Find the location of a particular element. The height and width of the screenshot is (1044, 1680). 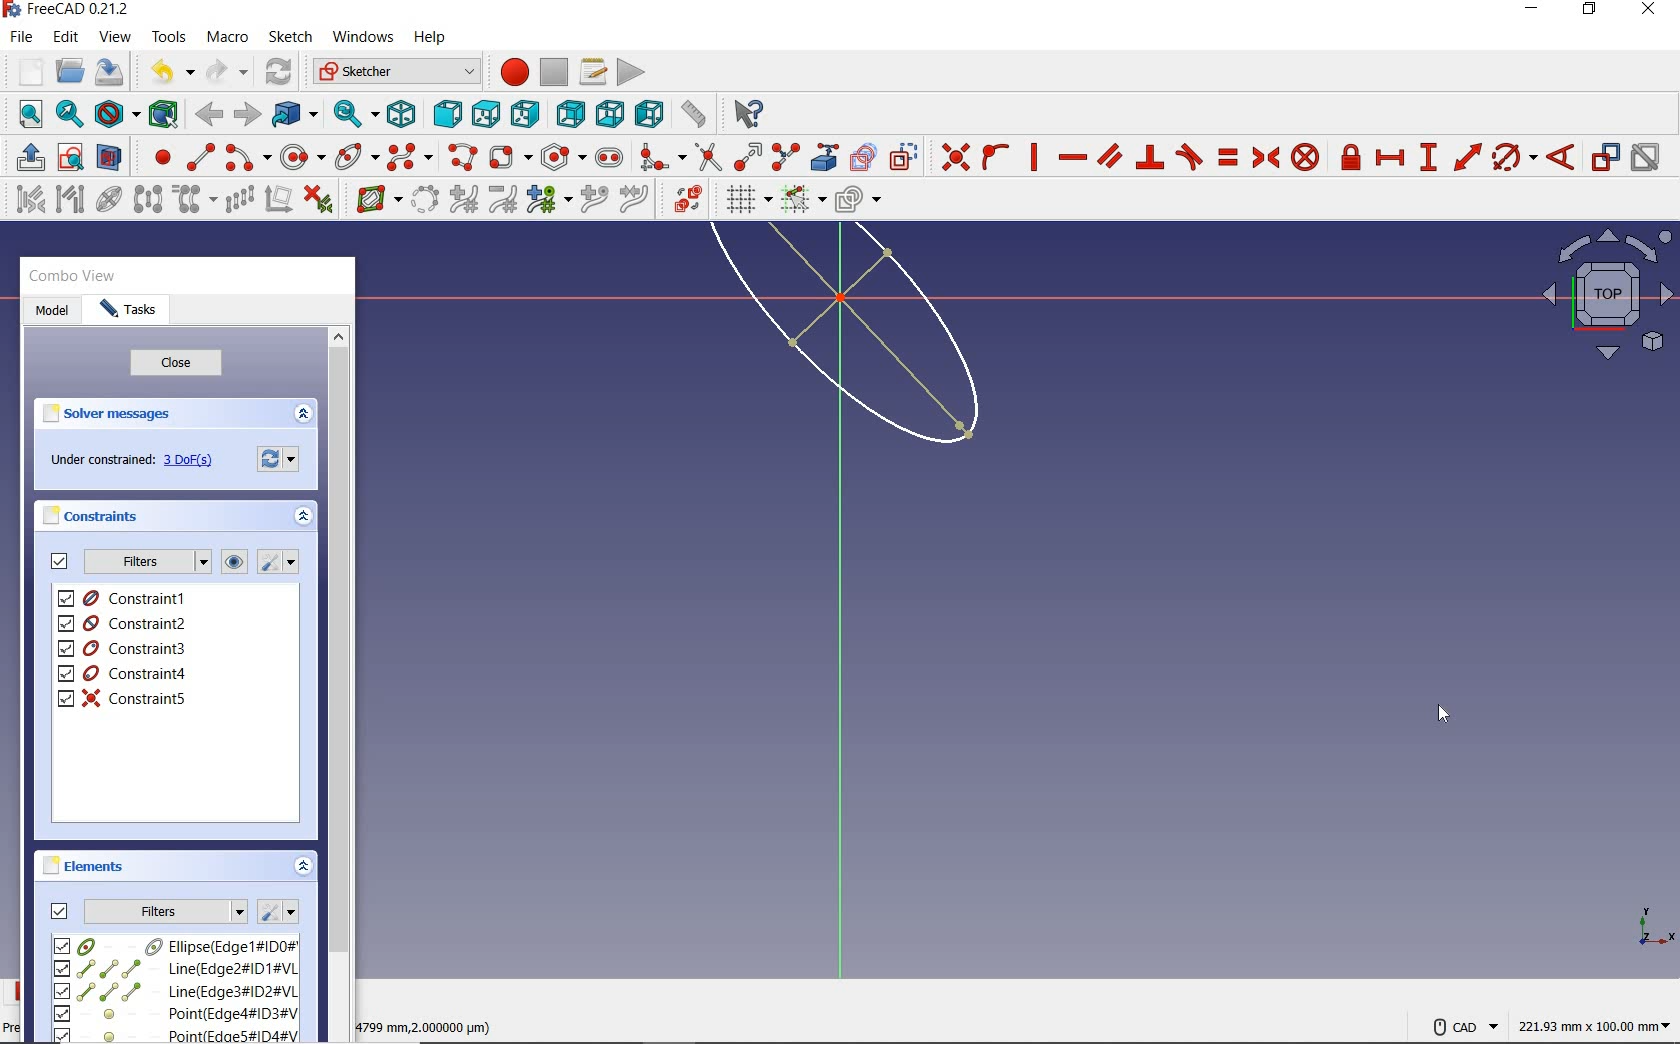

constrain angle is located at coordinates (1561, 156).